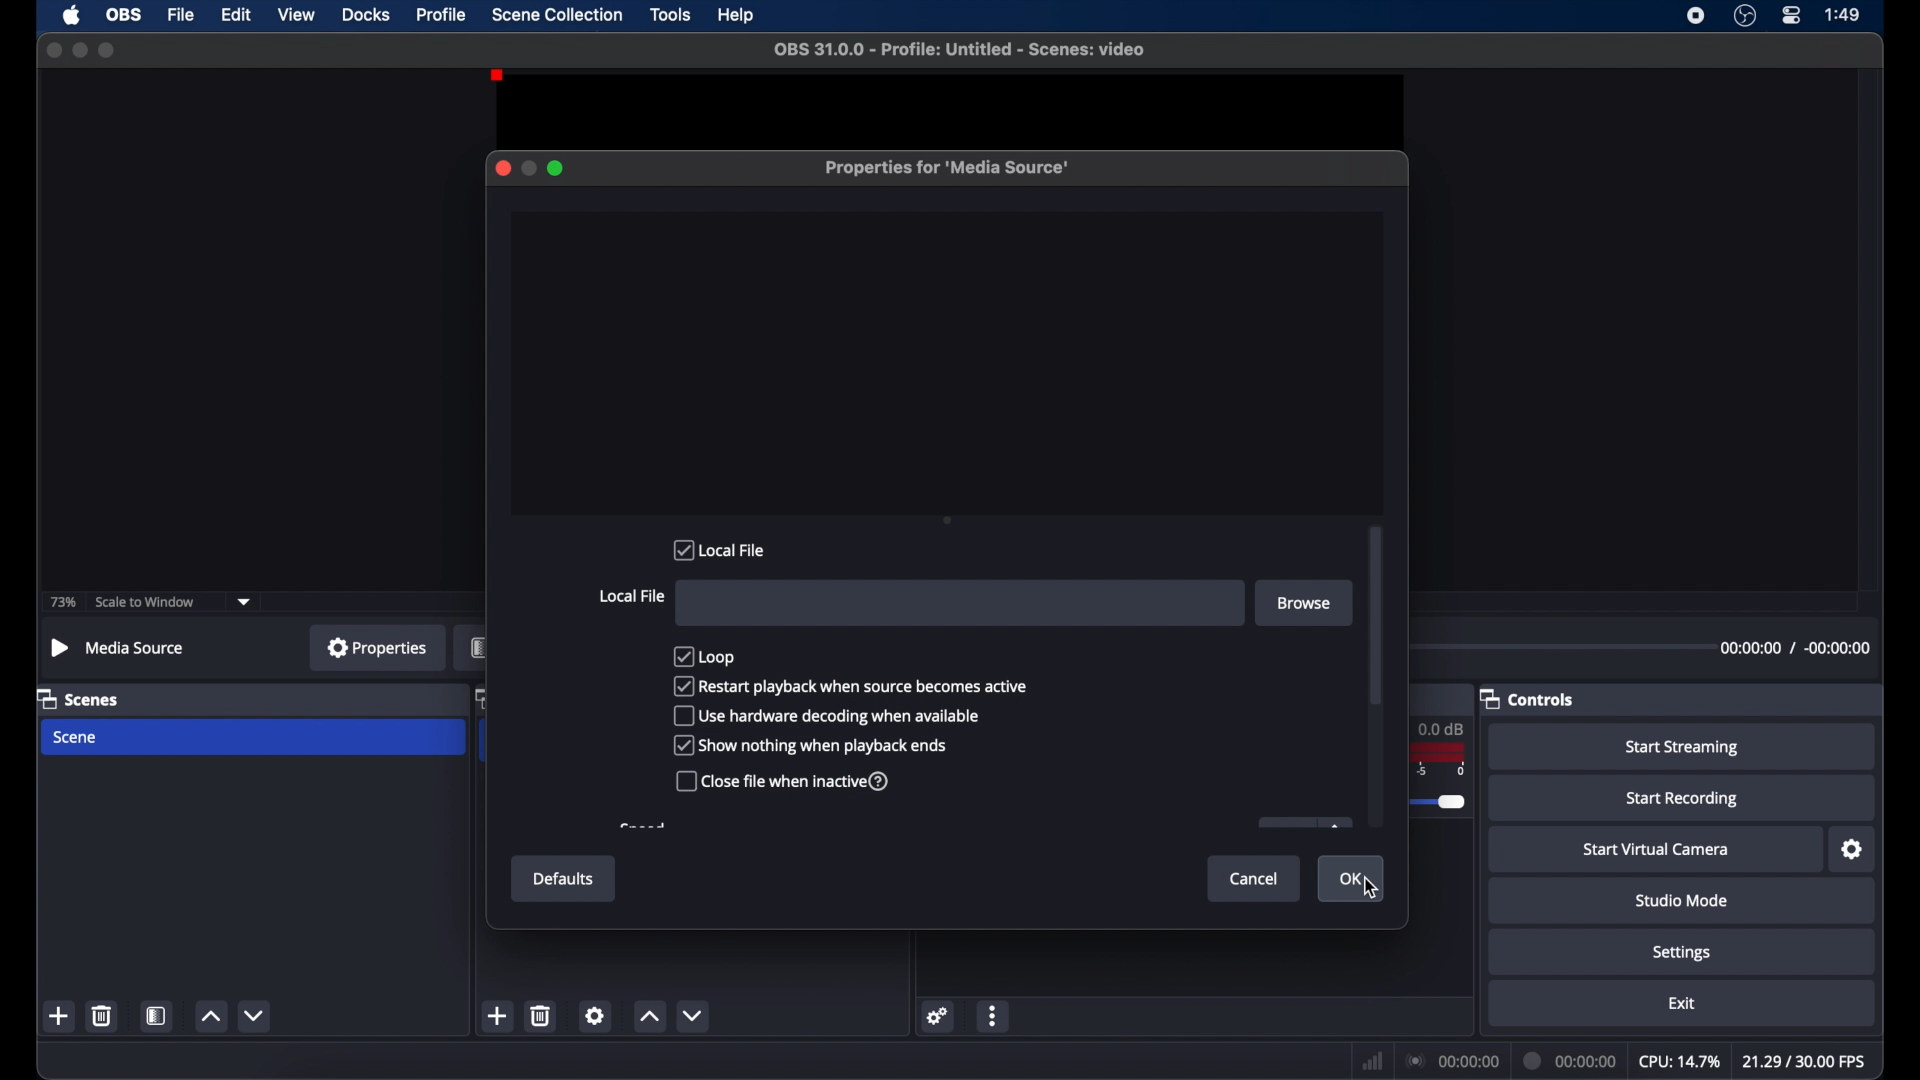 This screenshot has width=1920, height=1080. I want to click on apple icon, so click(71, 16).